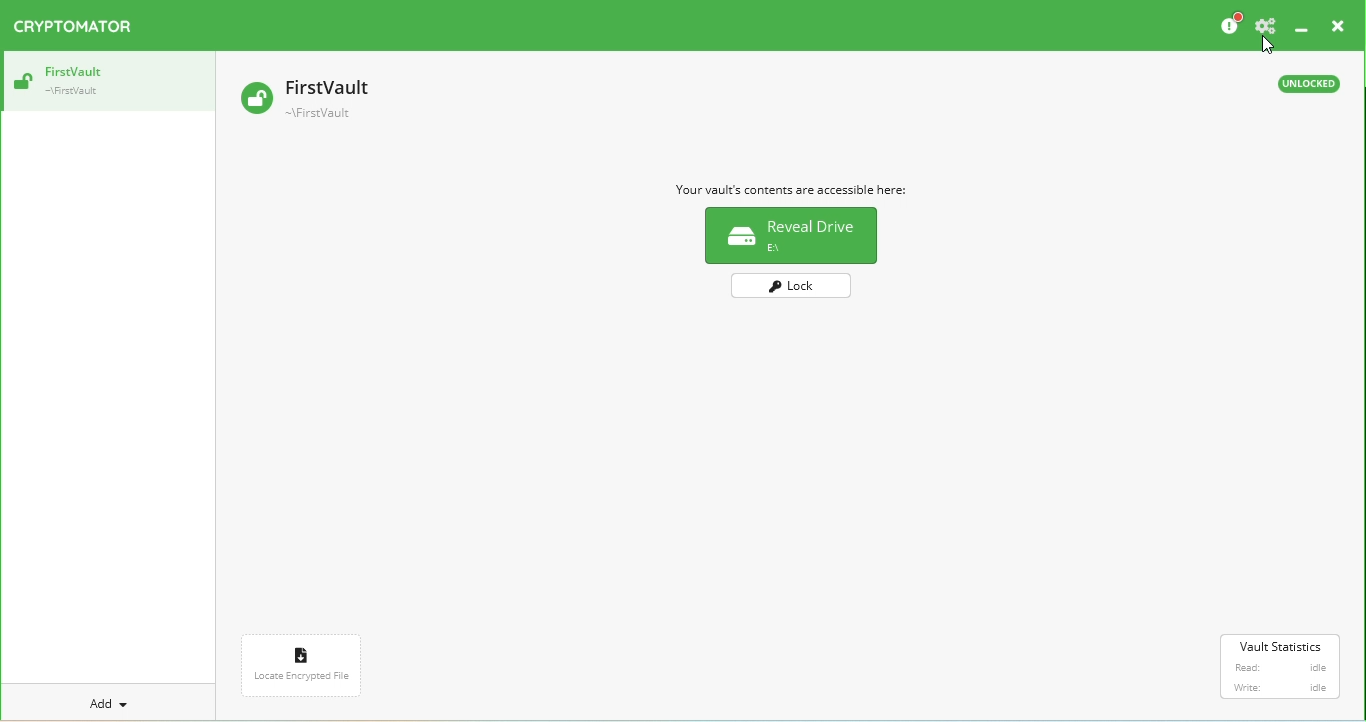 Image resolution: width=1366 pixels, height=722 pixels. What do you see at coordinates (1306, 87) in the screenshot?
I see `Unlocked` at bounding box center [1306, 87].